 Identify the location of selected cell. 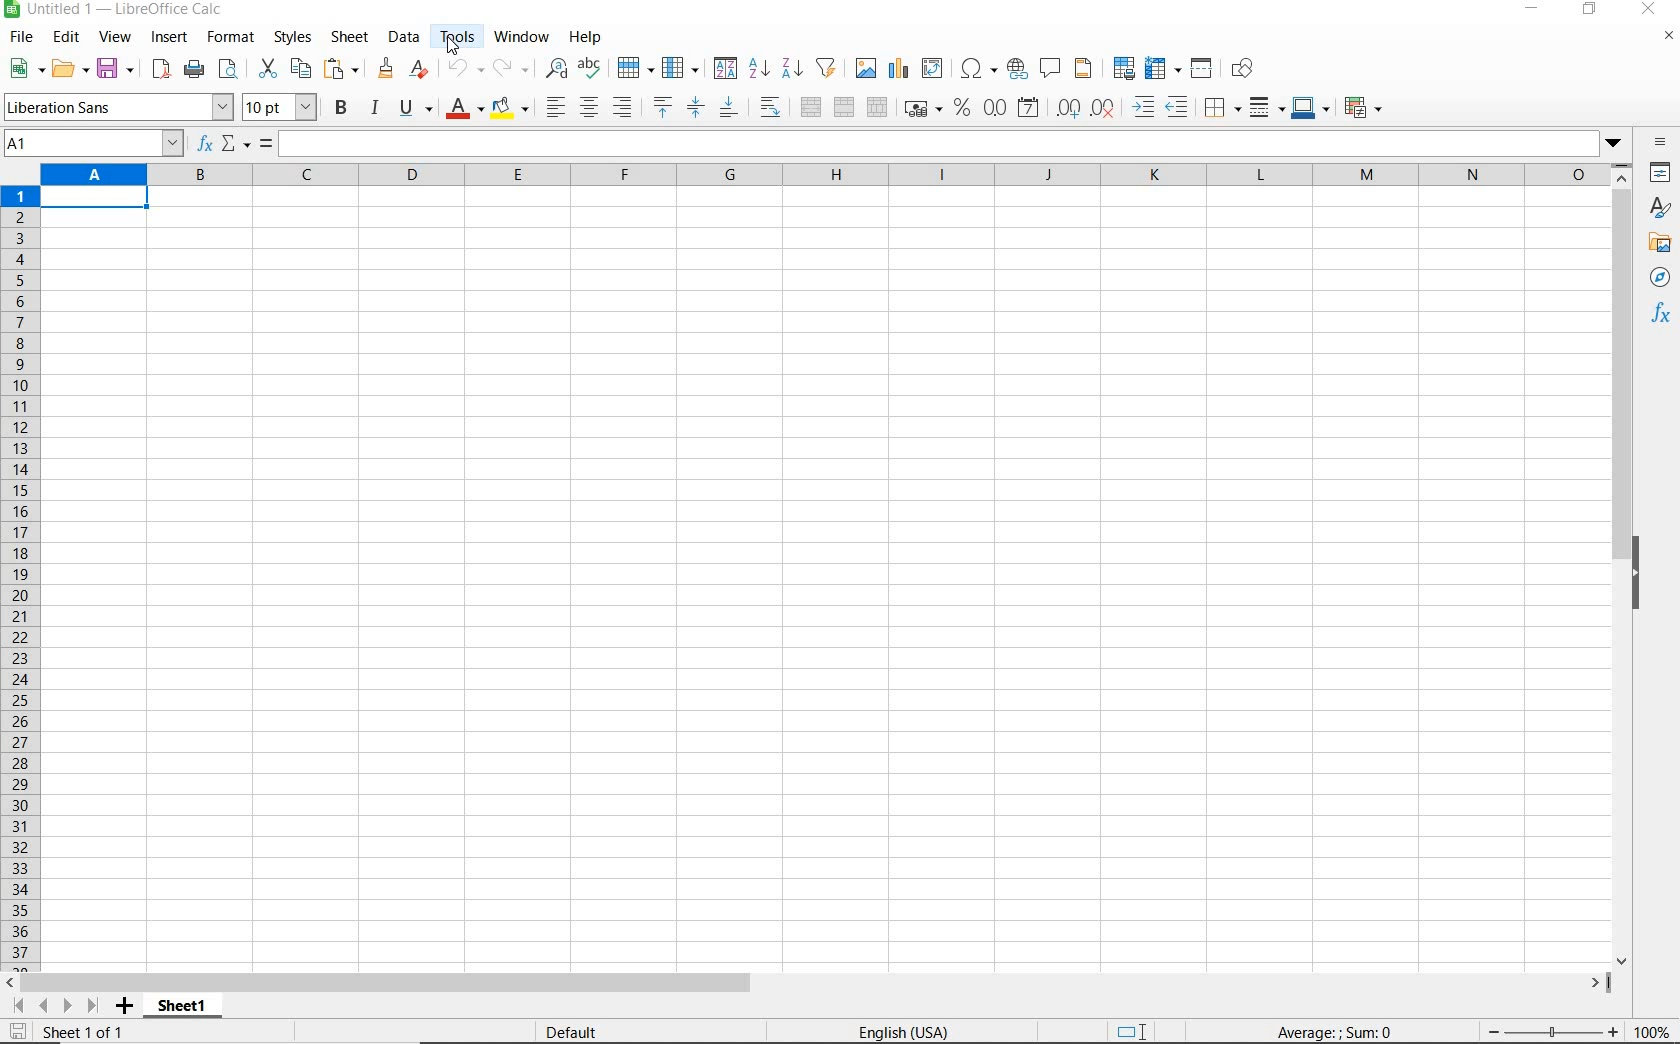
(96, 195).